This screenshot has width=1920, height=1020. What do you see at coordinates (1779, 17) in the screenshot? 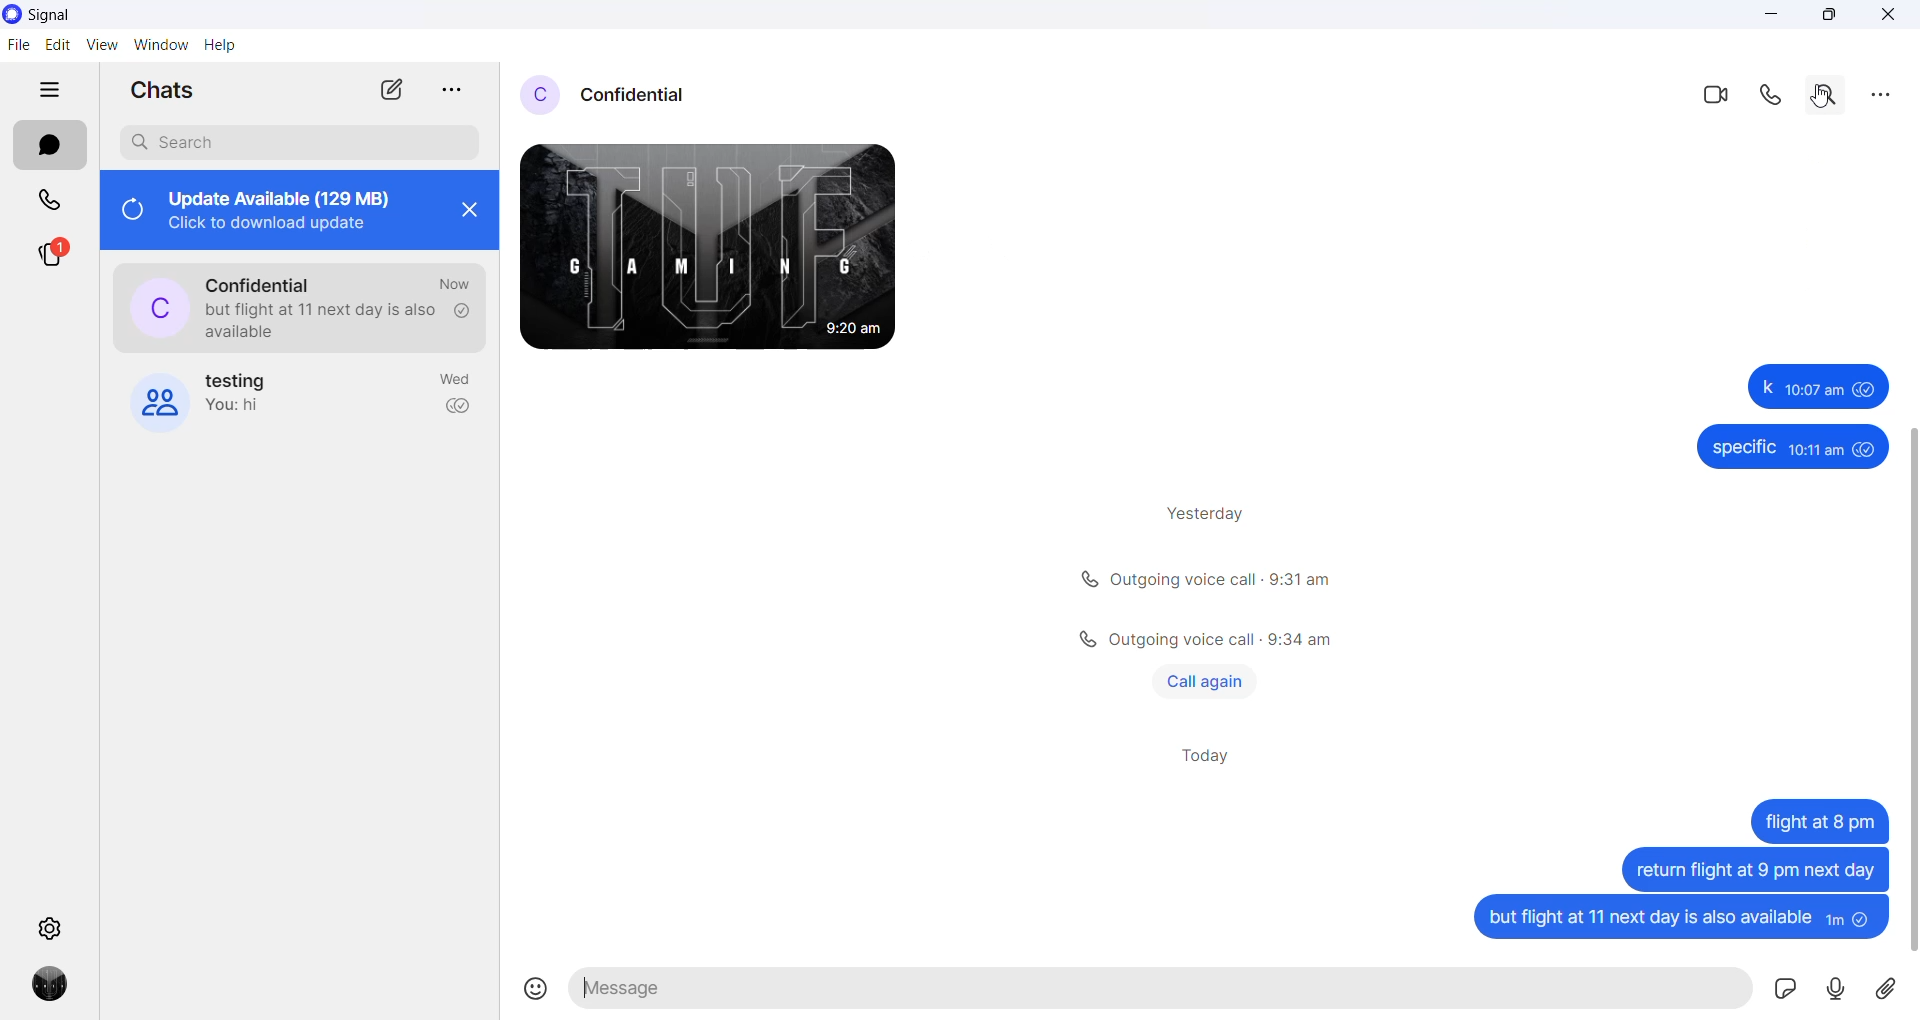
I see `minimize` at bounding box center [1779, 17].